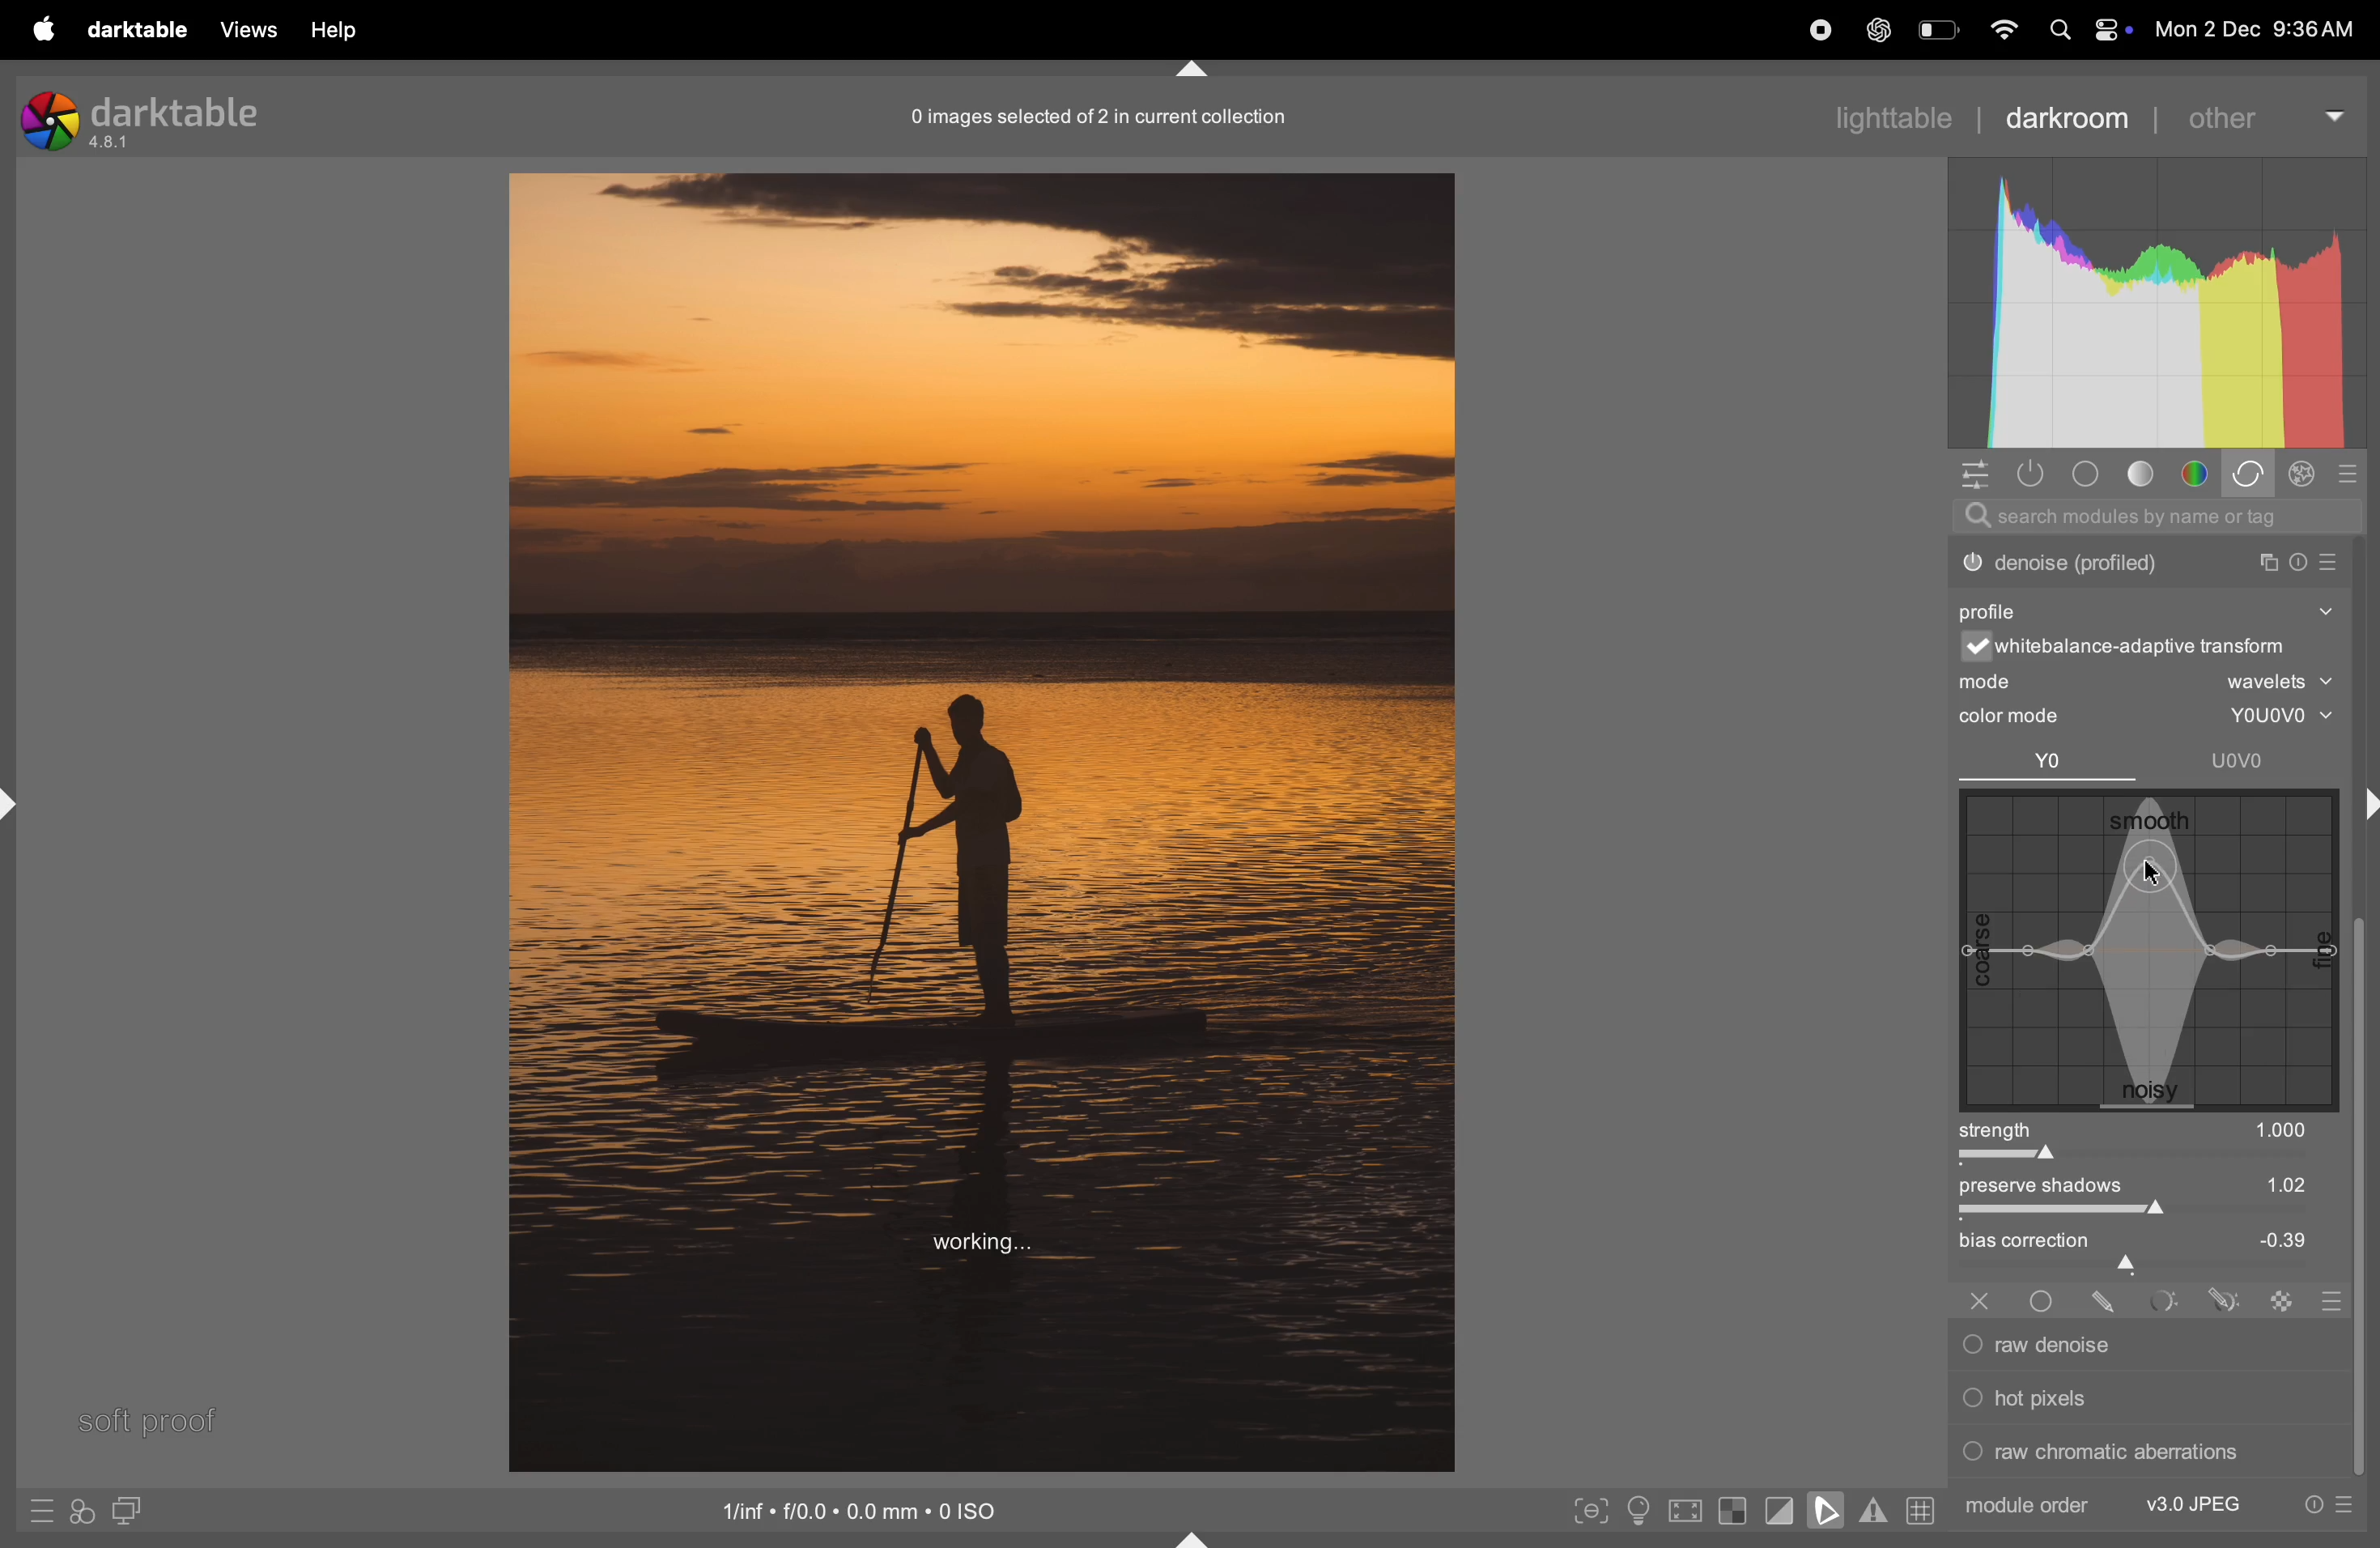 The image size is (2380, 1548). Describe the element at coordinates (338, 29) in the screenshot. I see `help` at that location.